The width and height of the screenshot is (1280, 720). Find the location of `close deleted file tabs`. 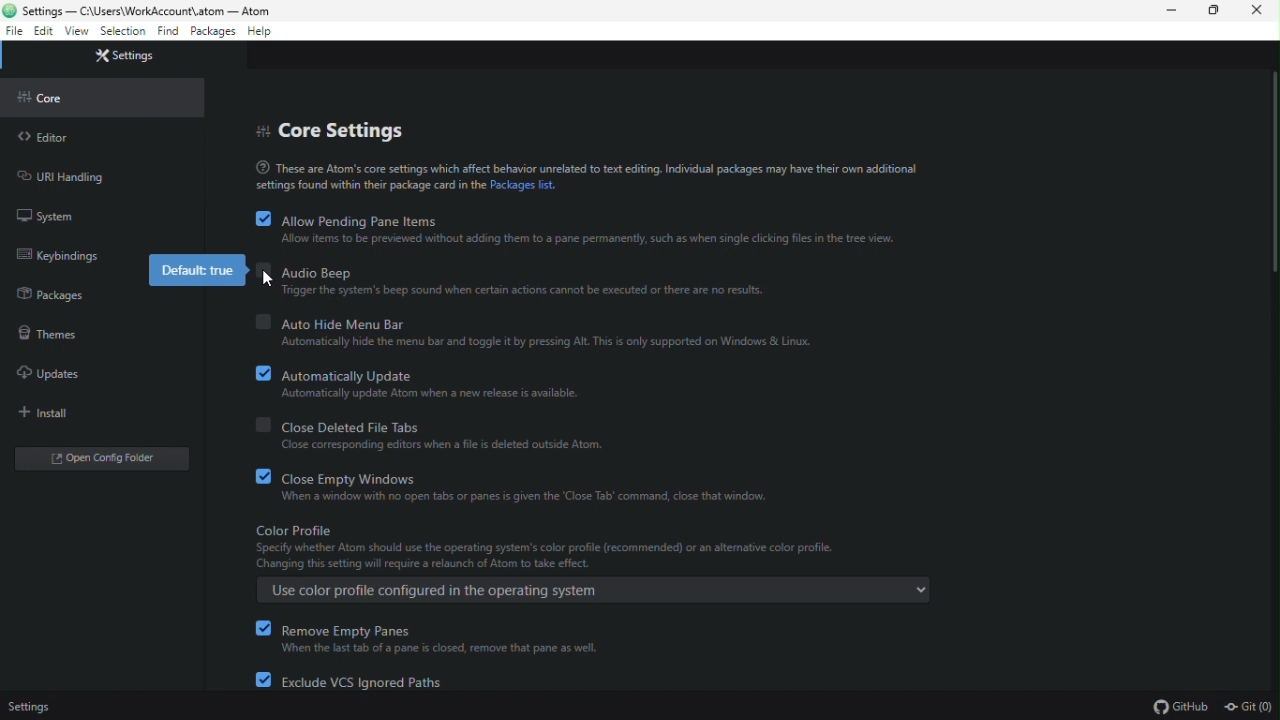

close deleted file tabs is located at coordinates (432, 426).